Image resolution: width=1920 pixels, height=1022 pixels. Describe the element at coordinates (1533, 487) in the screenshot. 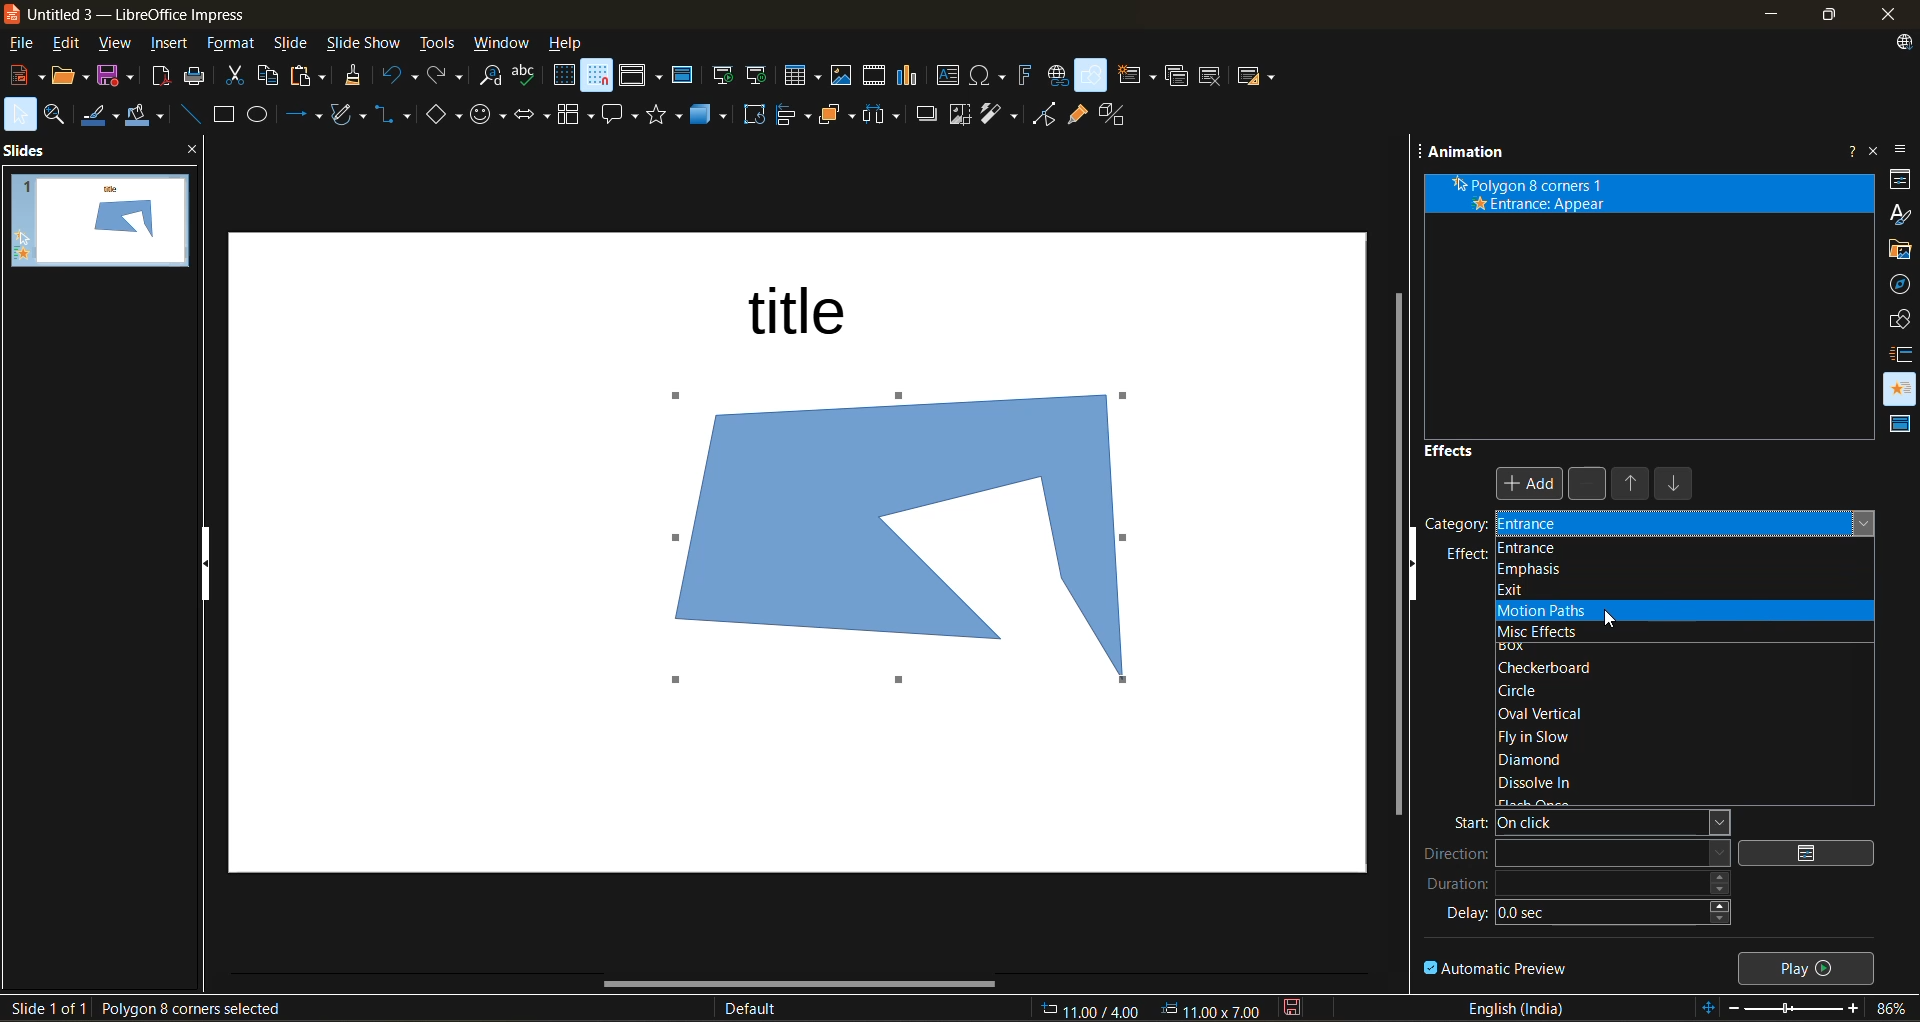

I see `Add` at that location.